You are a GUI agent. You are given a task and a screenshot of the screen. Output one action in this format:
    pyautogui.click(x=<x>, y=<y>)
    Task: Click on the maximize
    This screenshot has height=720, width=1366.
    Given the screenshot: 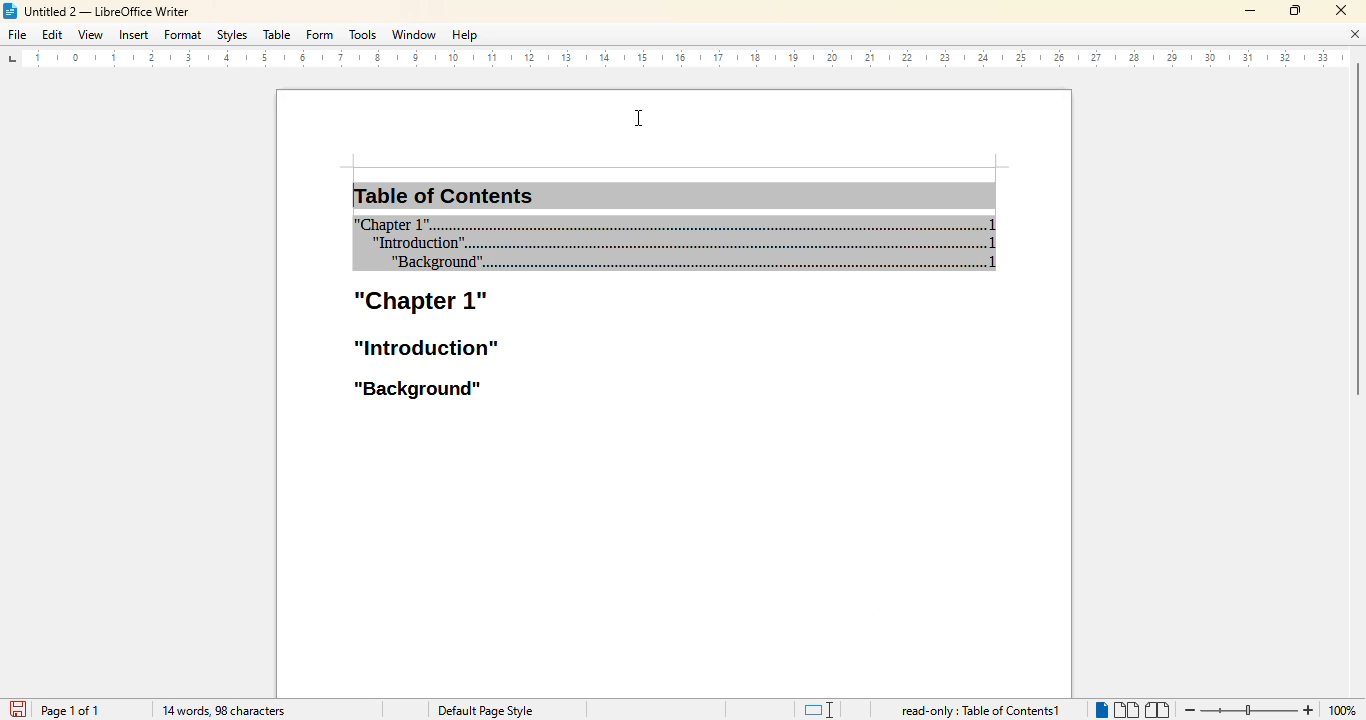 What is the action you would take?
    pyautogui.click(x=1294, y=10)
    